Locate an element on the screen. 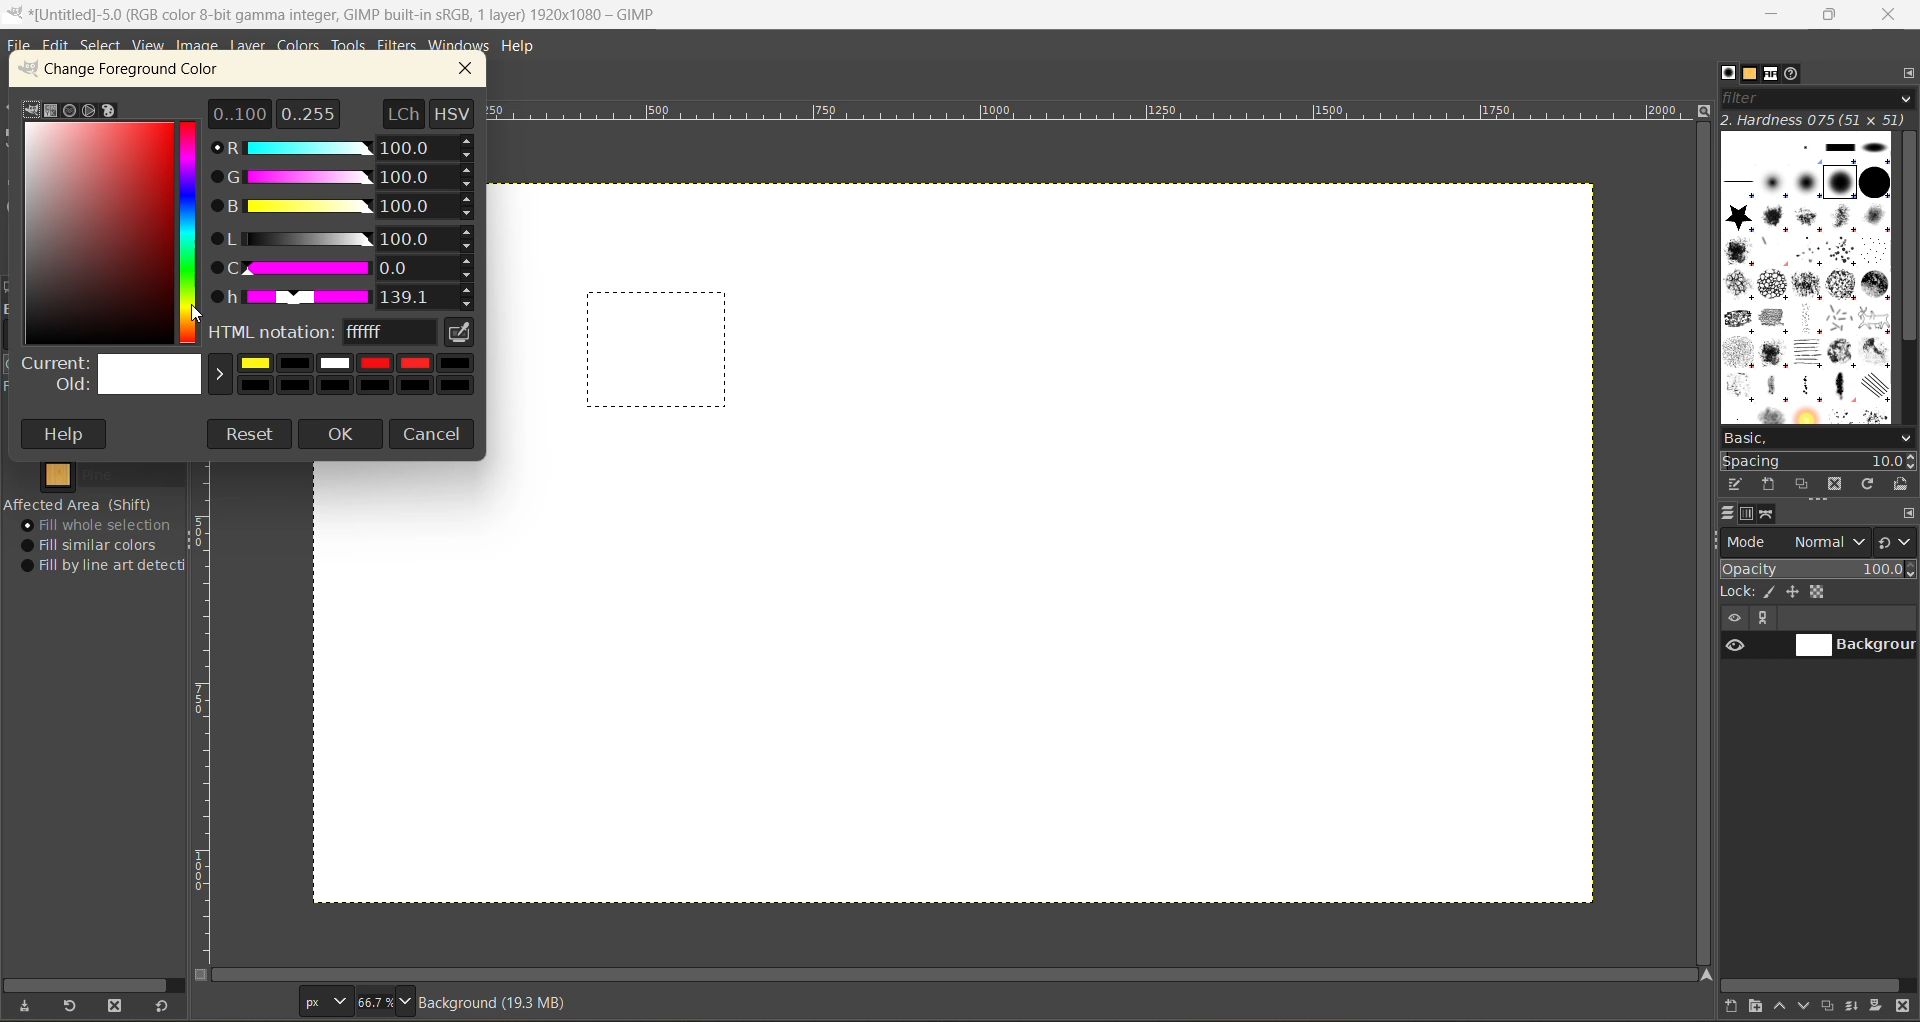 The height and width of the screenshot is (1022, 1920). configure is located at coordinates (1907, 515).